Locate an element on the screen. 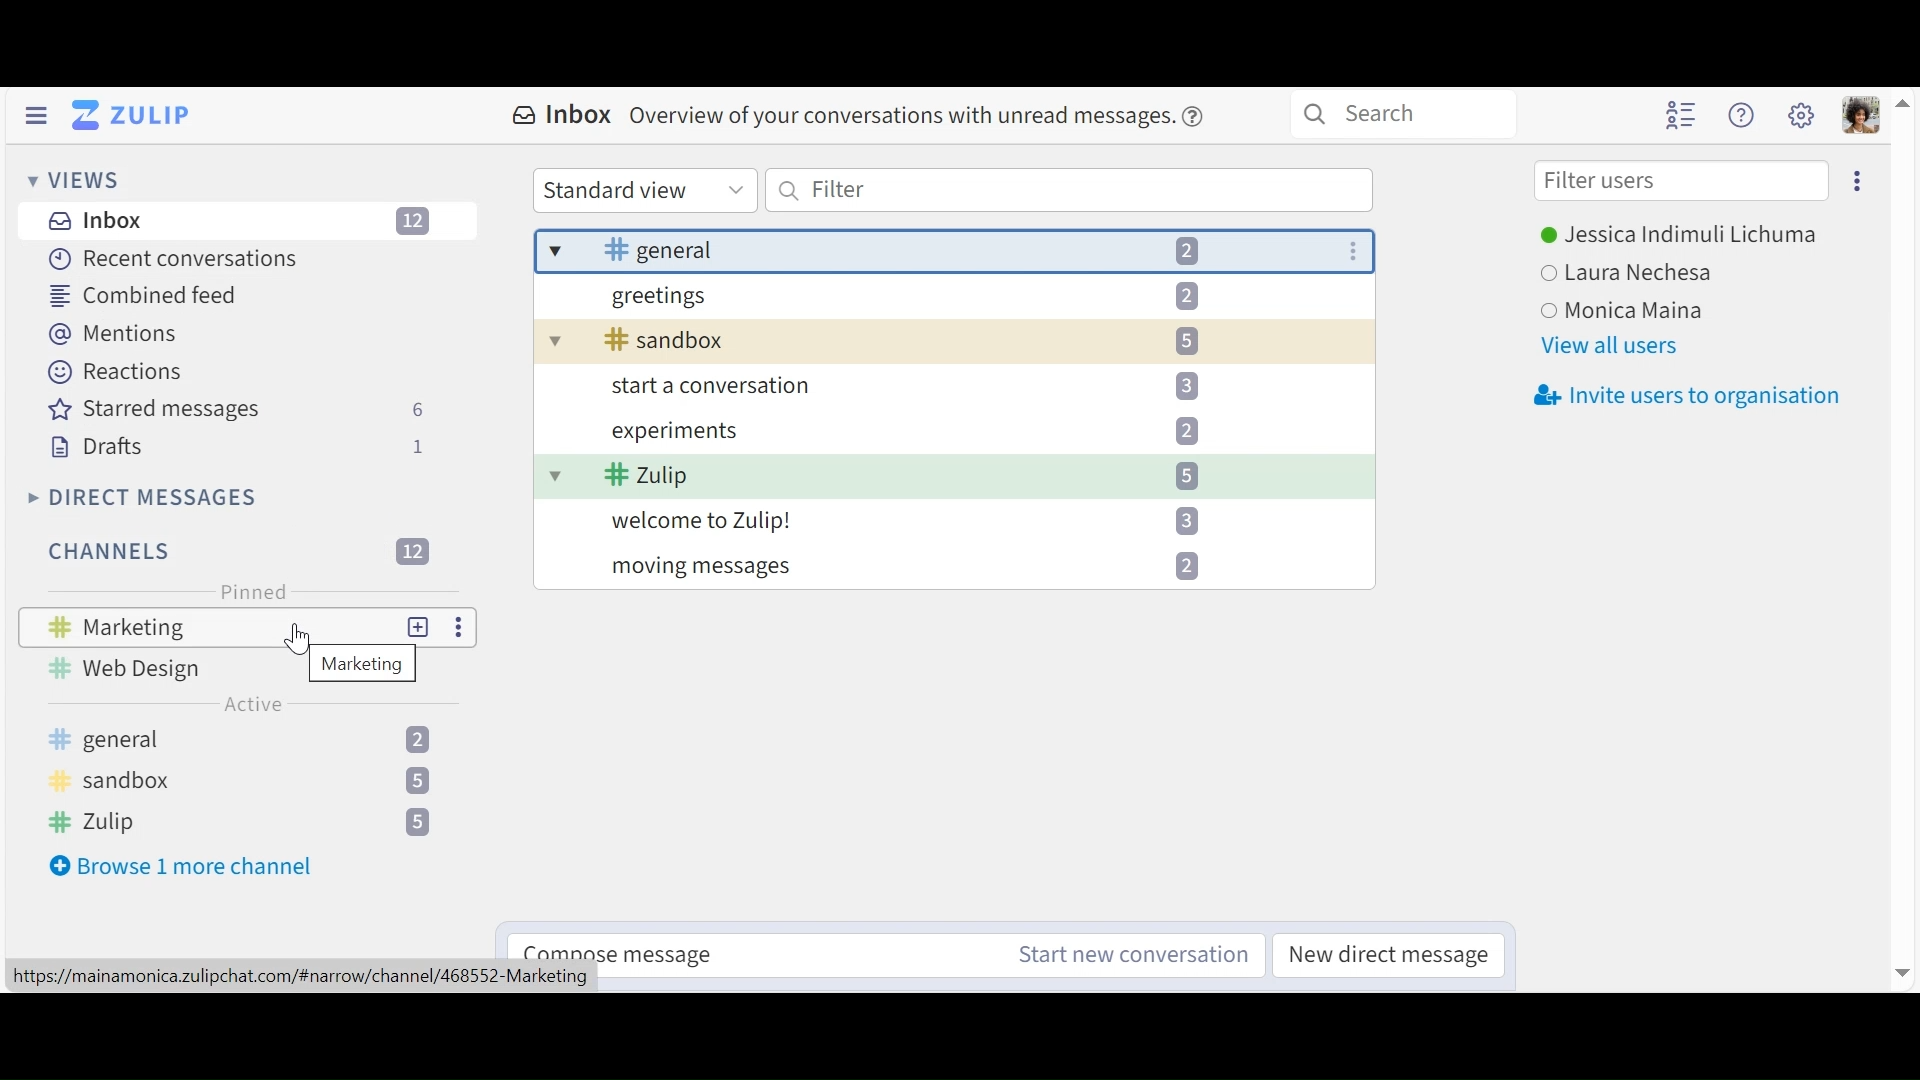 Image resolution: width=1920 pixels, height=1080 pixels.  Zulip is located at coordinates (917, 478).